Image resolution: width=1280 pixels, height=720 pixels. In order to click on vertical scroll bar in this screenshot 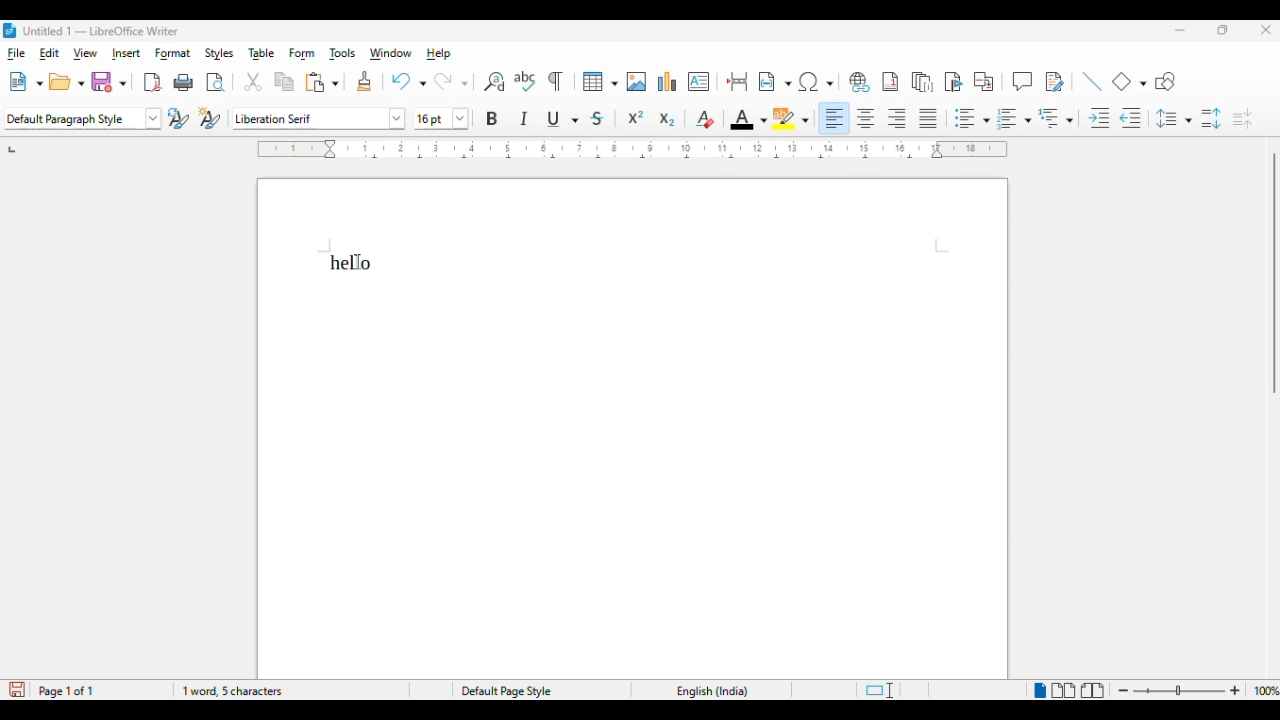, I will do `click(1272, 274)`.